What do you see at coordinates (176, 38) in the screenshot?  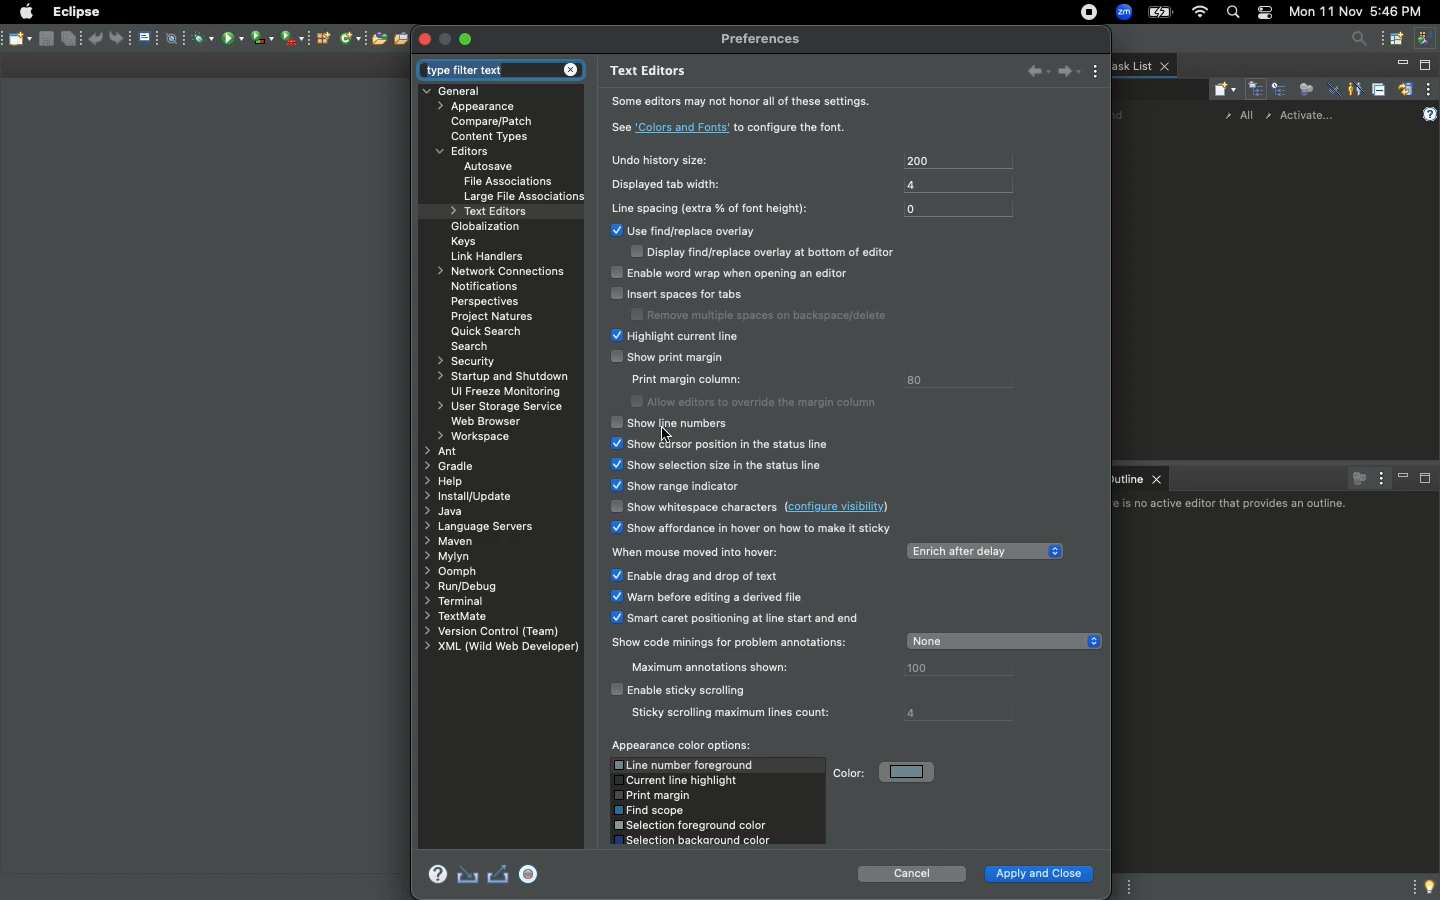 I see `Compass` at bounding box center [176, 38].